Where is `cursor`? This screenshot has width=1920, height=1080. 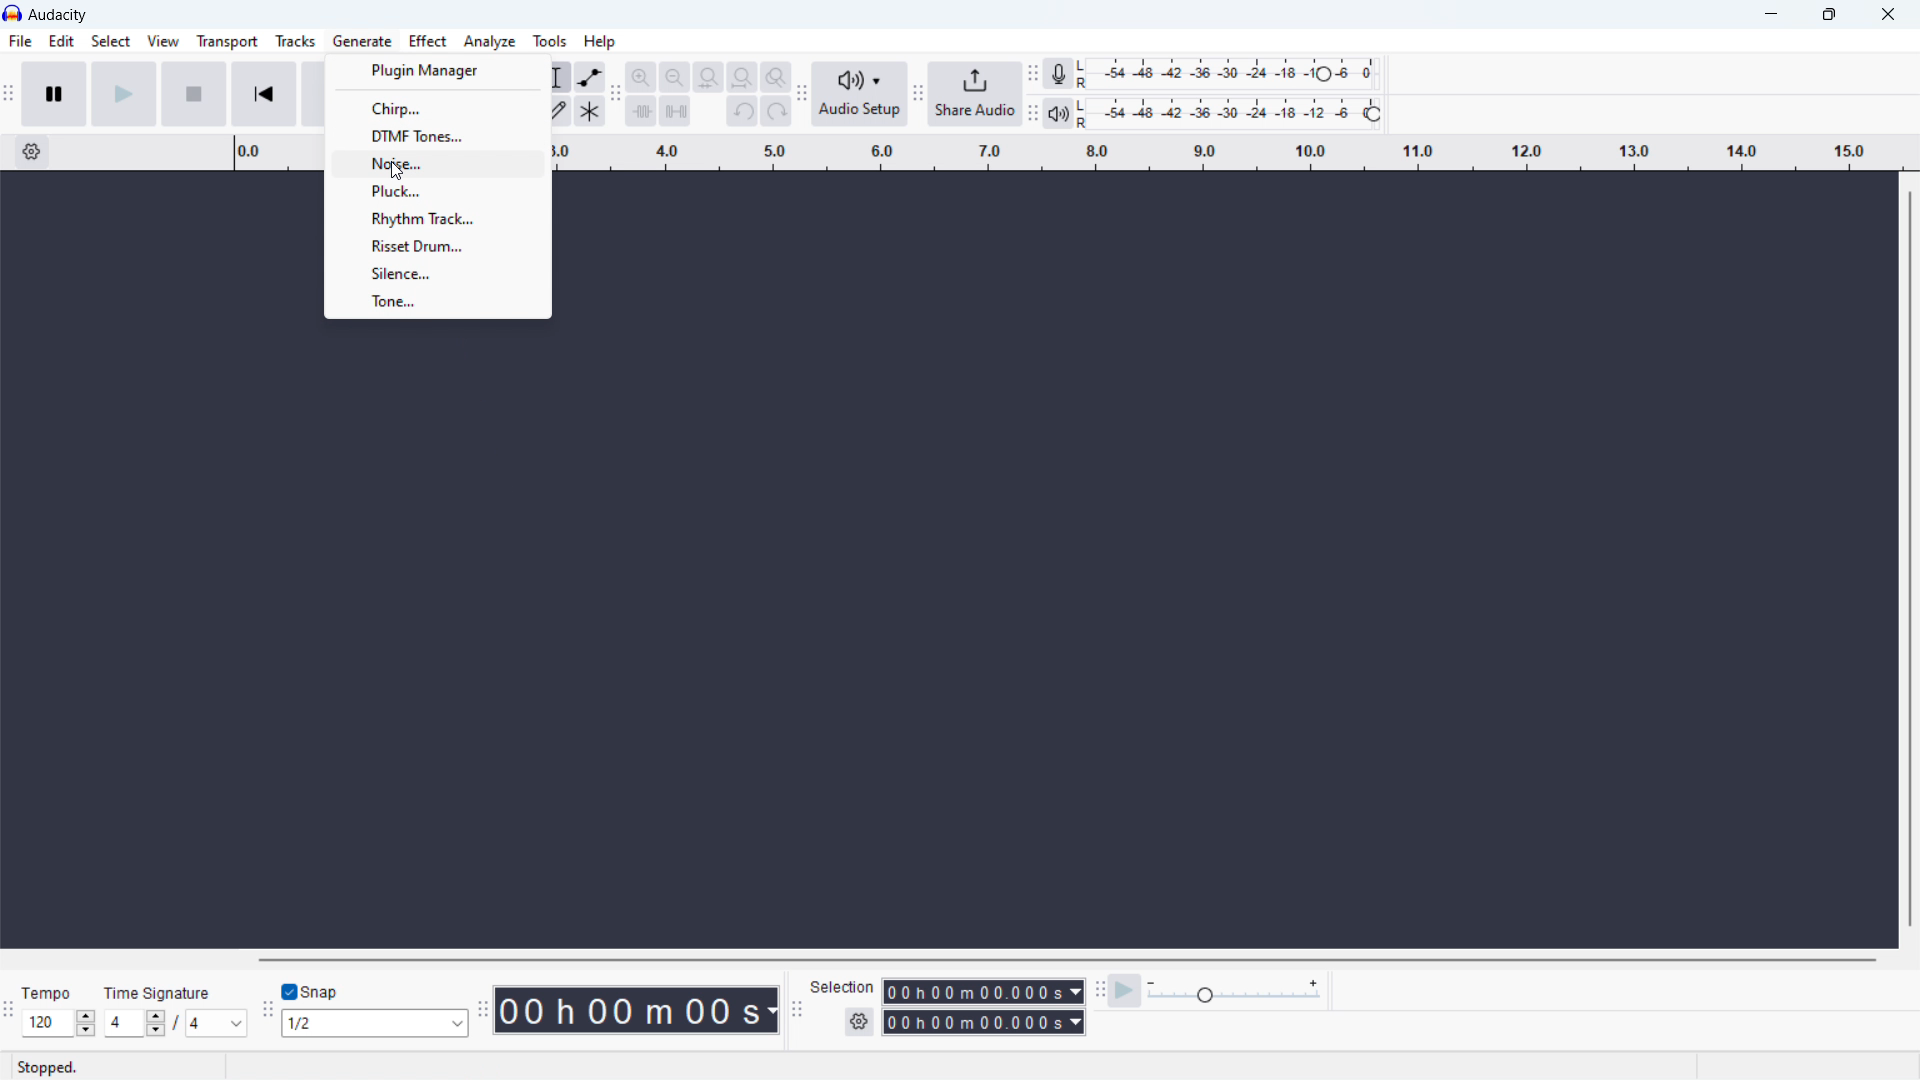
cursor is located at coordinates (400, 172).